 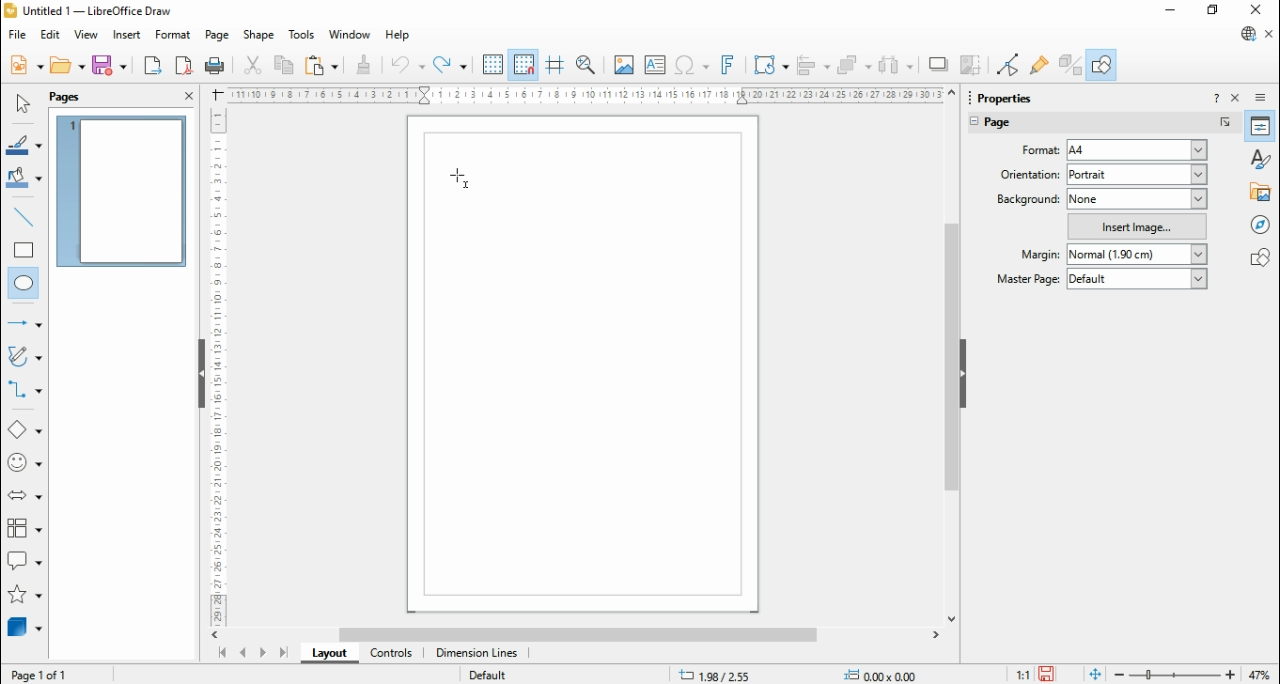 What do you see at coordinates (252, 64) in the screenshot?
I see `cut` at bounding box center [252, 64].